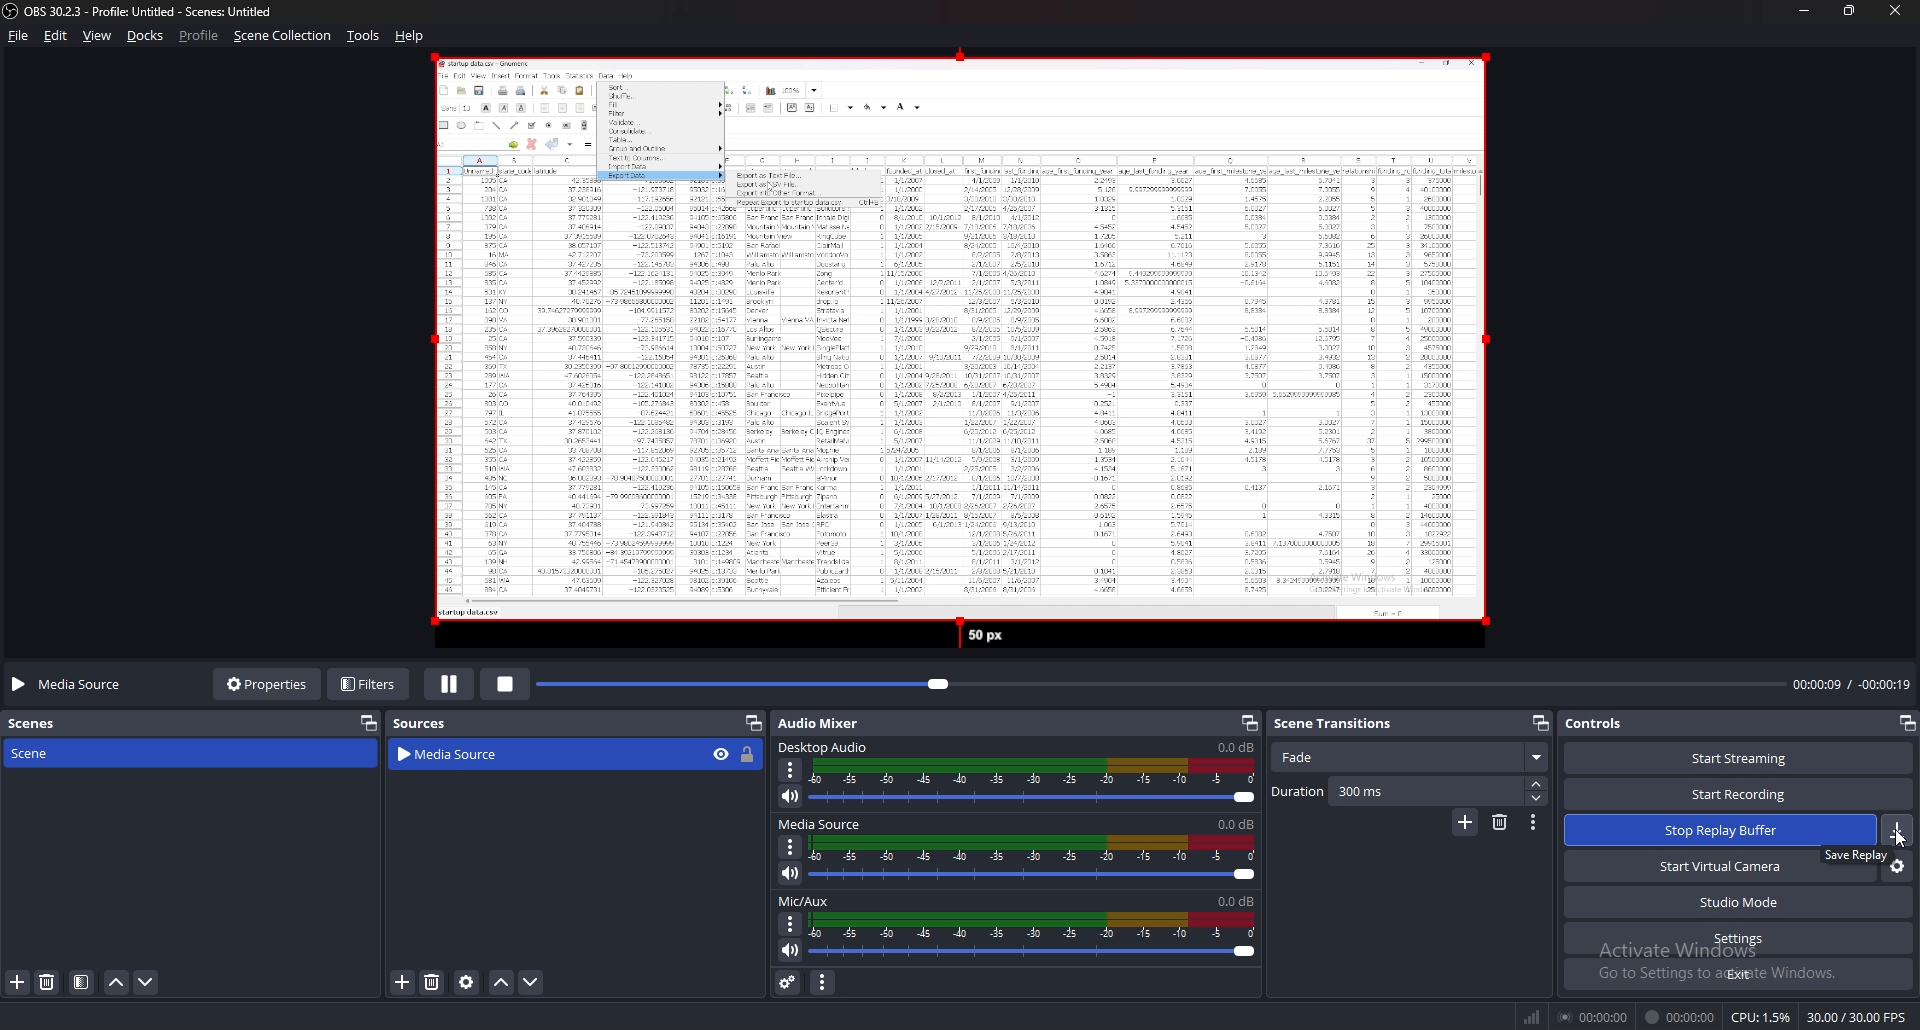 The width and height of the screenshot is (1920, 1030). Describe the element at coordinates (427, 722) in the screenshot. I see `sources` at that location.